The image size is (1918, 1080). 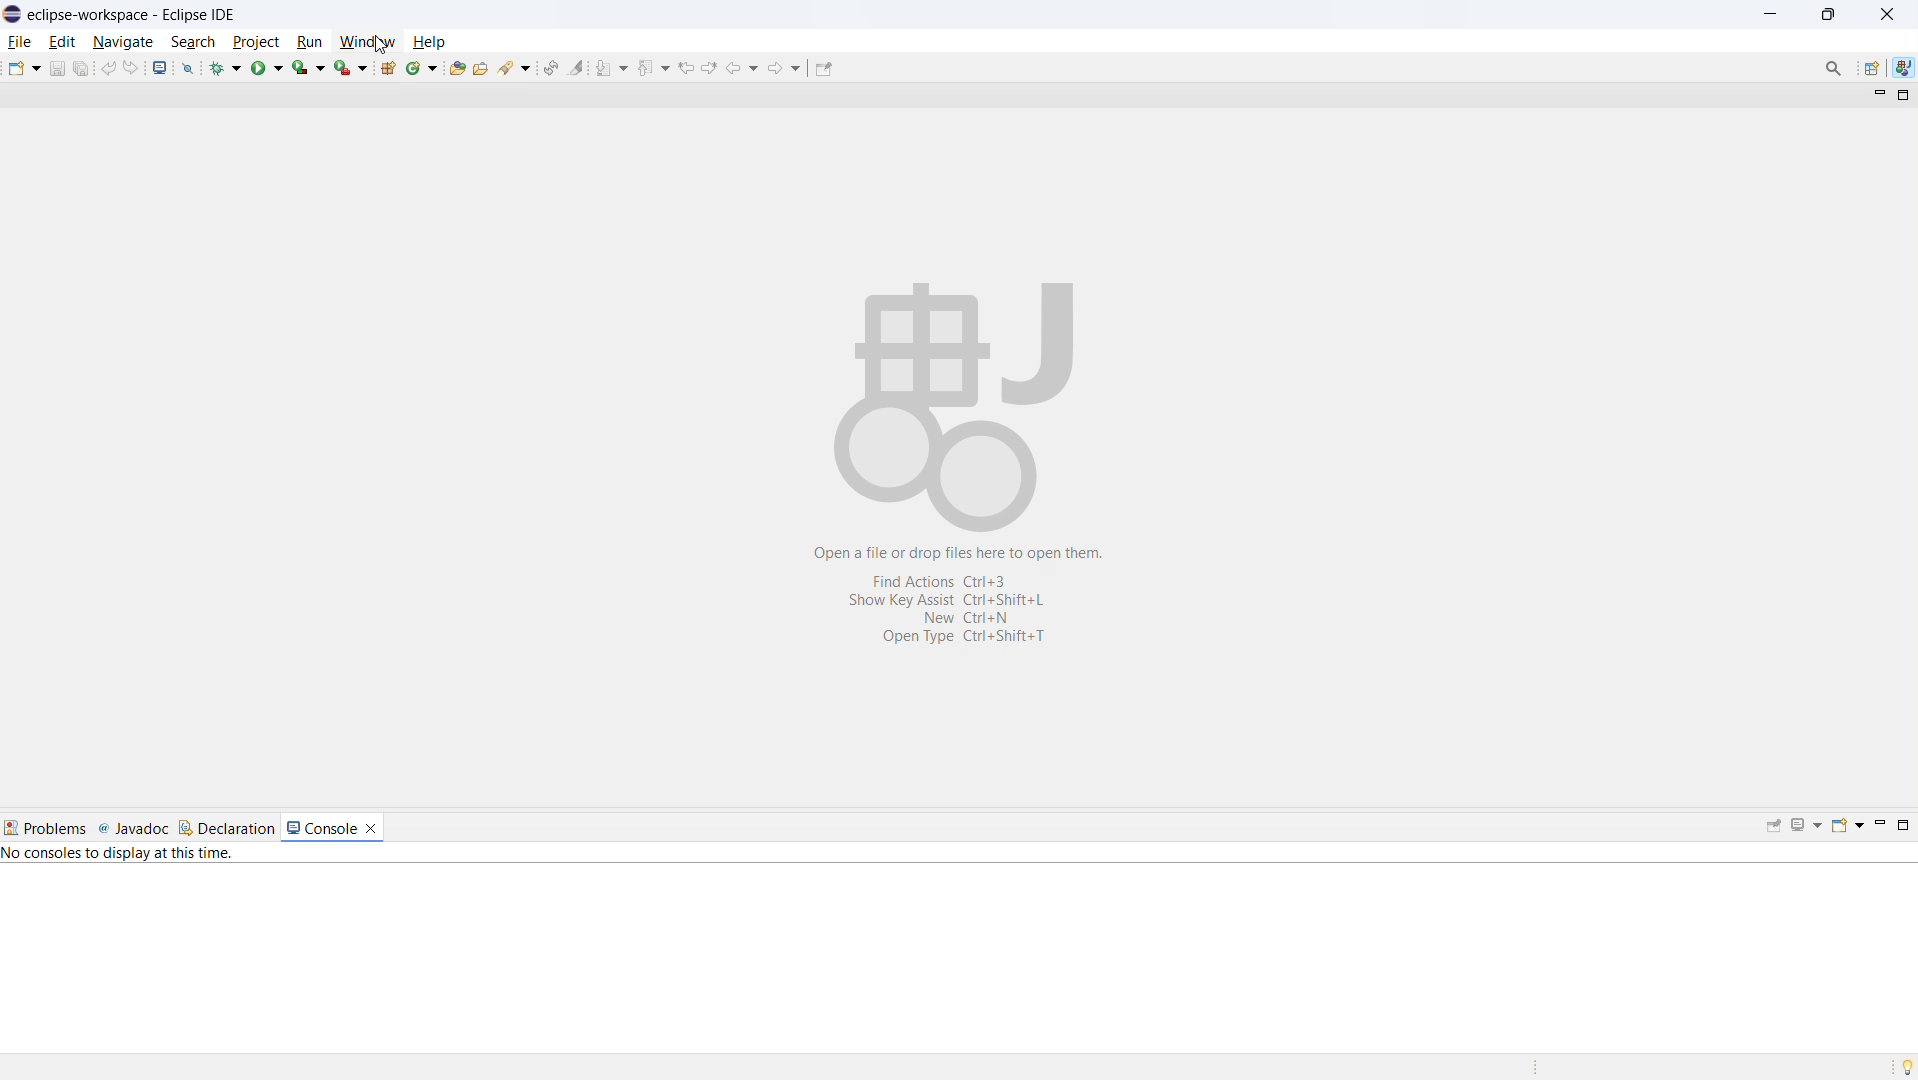 What do you see at coordinates (12, 14) in the screenshot?
I see `logo` at bounding box center [12, 14].